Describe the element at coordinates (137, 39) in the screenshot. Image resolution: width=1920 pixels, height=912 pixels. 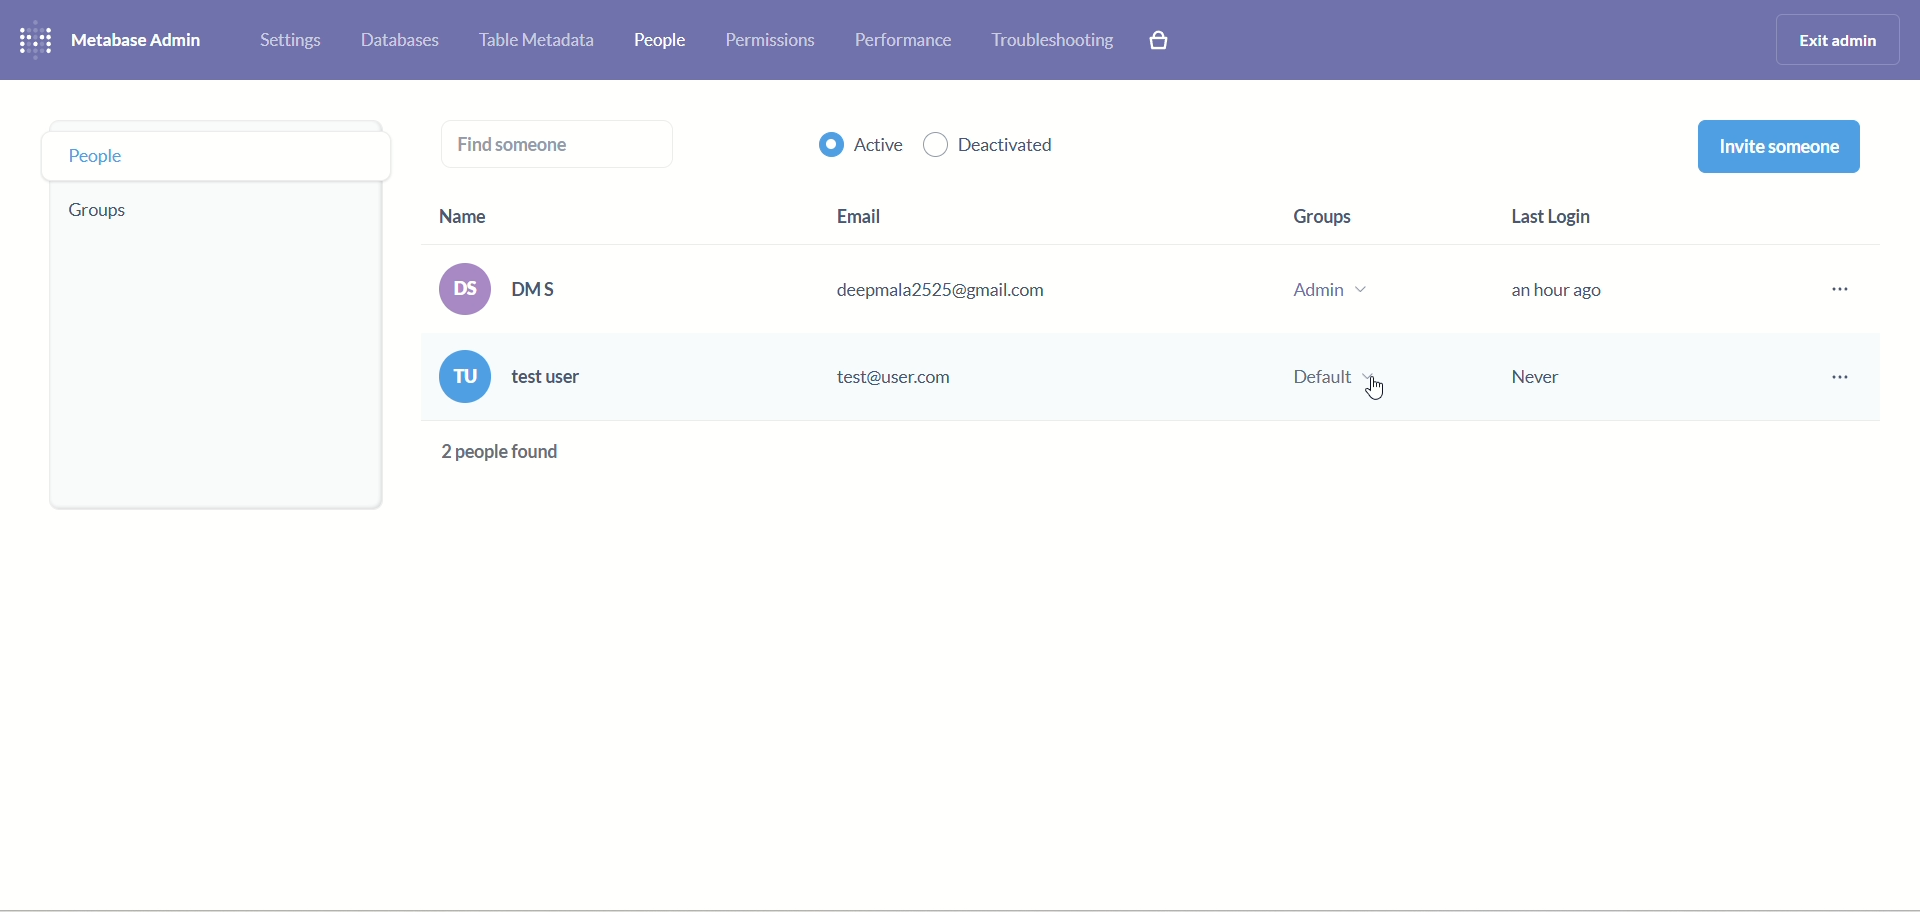
I see `metabase admin` at that location.